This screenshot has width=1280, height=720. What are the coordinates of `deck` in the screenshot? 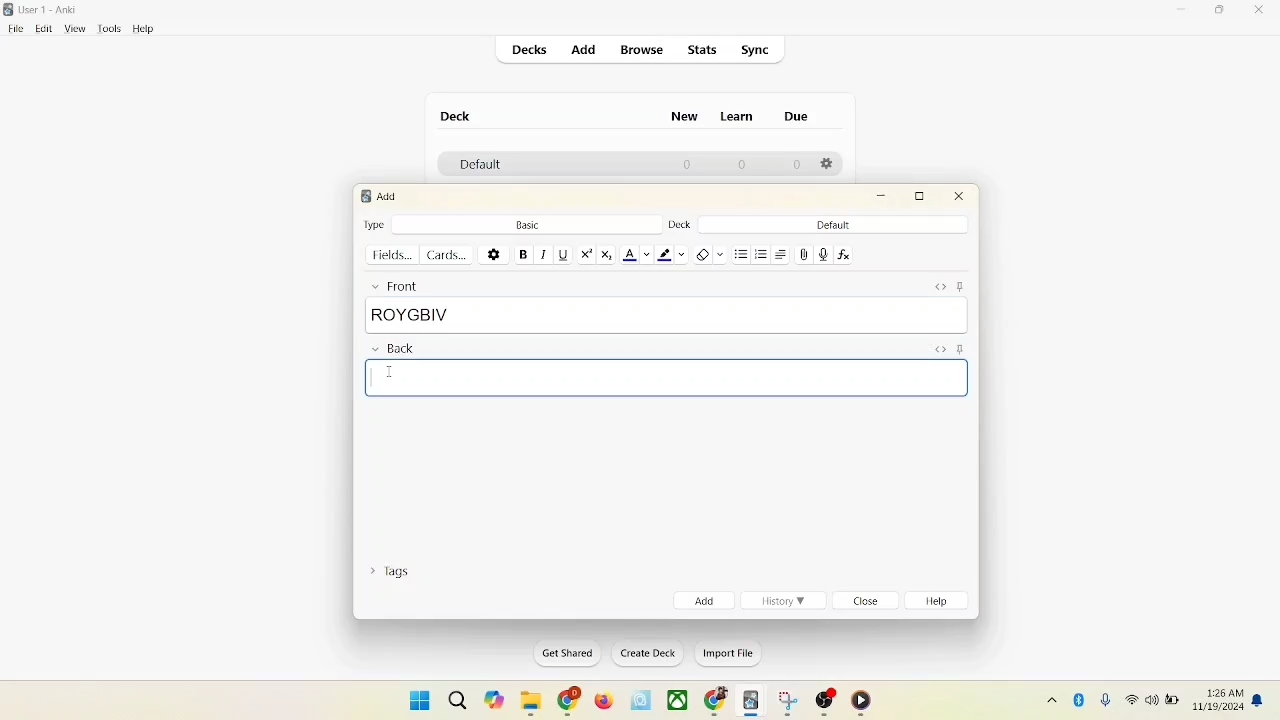 It's located at (456, 116).